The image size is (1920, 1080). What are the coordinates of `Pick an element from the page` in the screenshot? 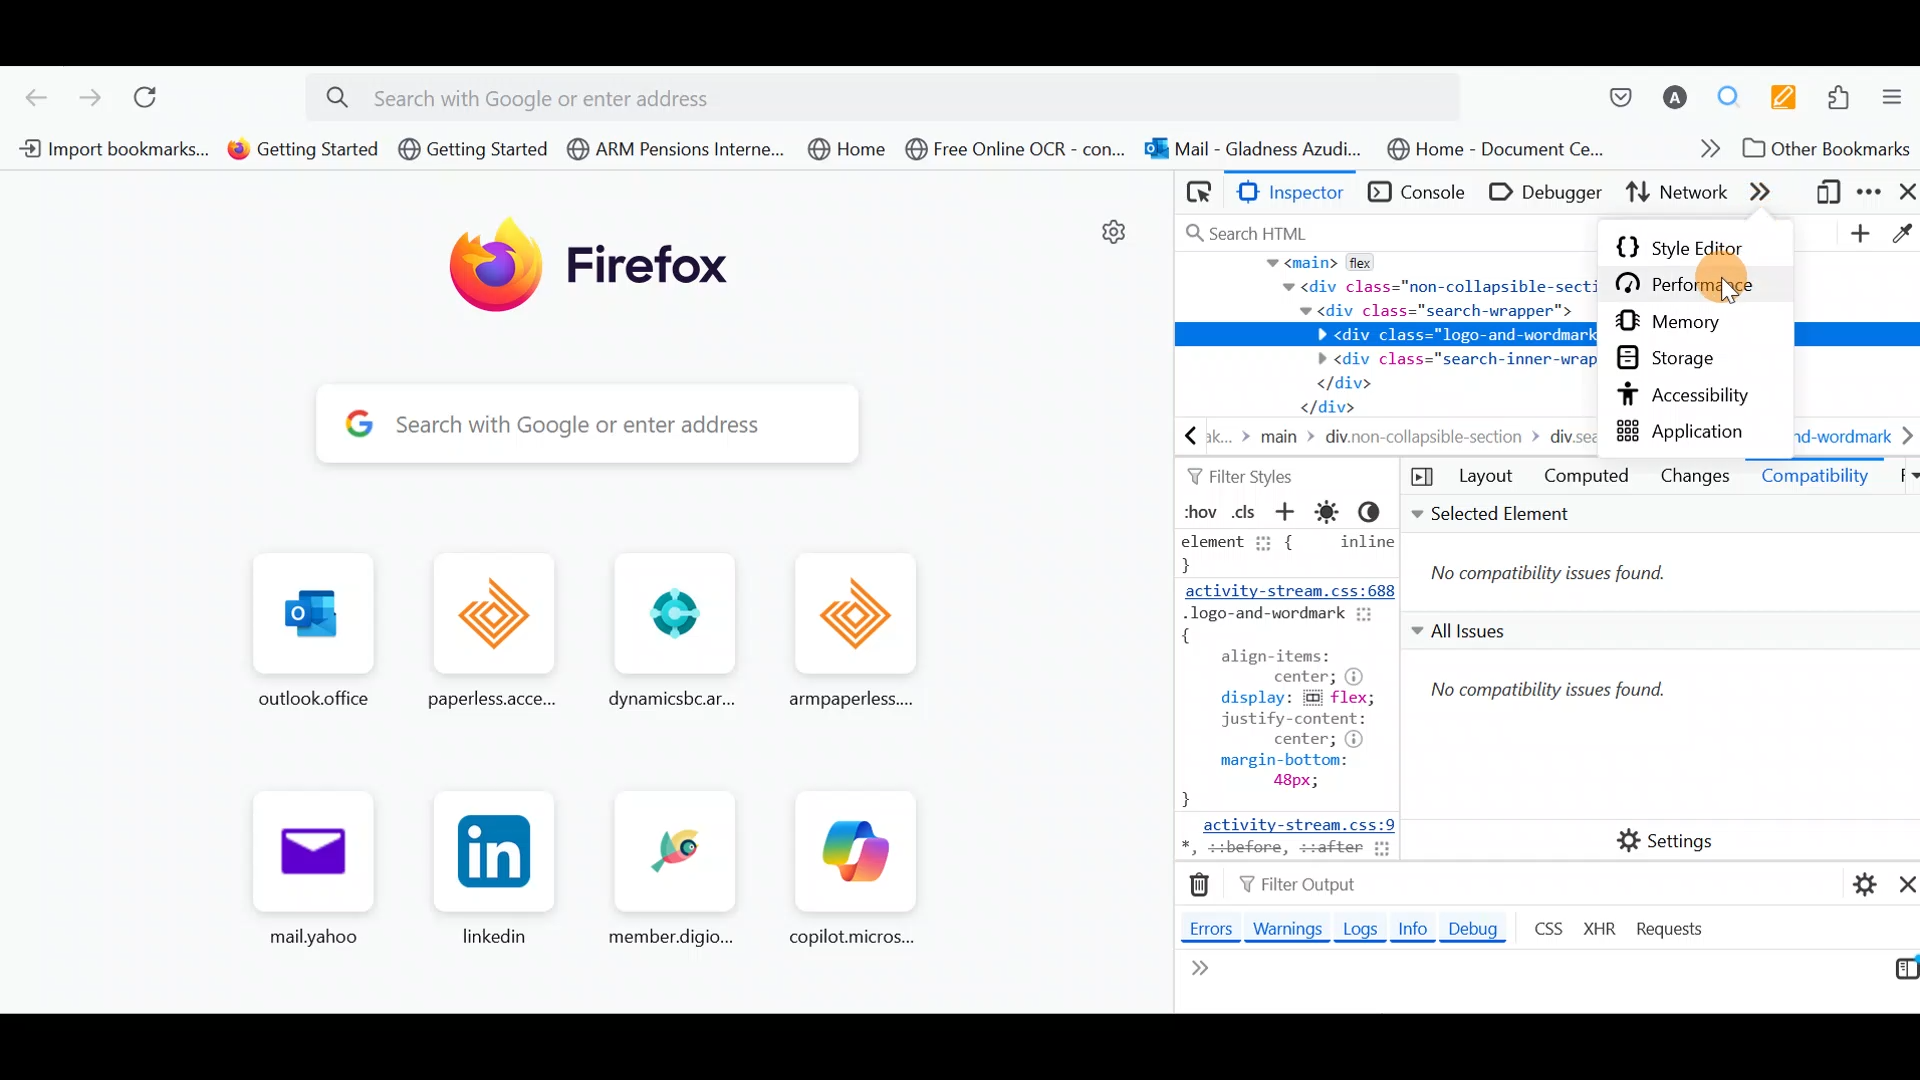 It's located at (1198, 192).